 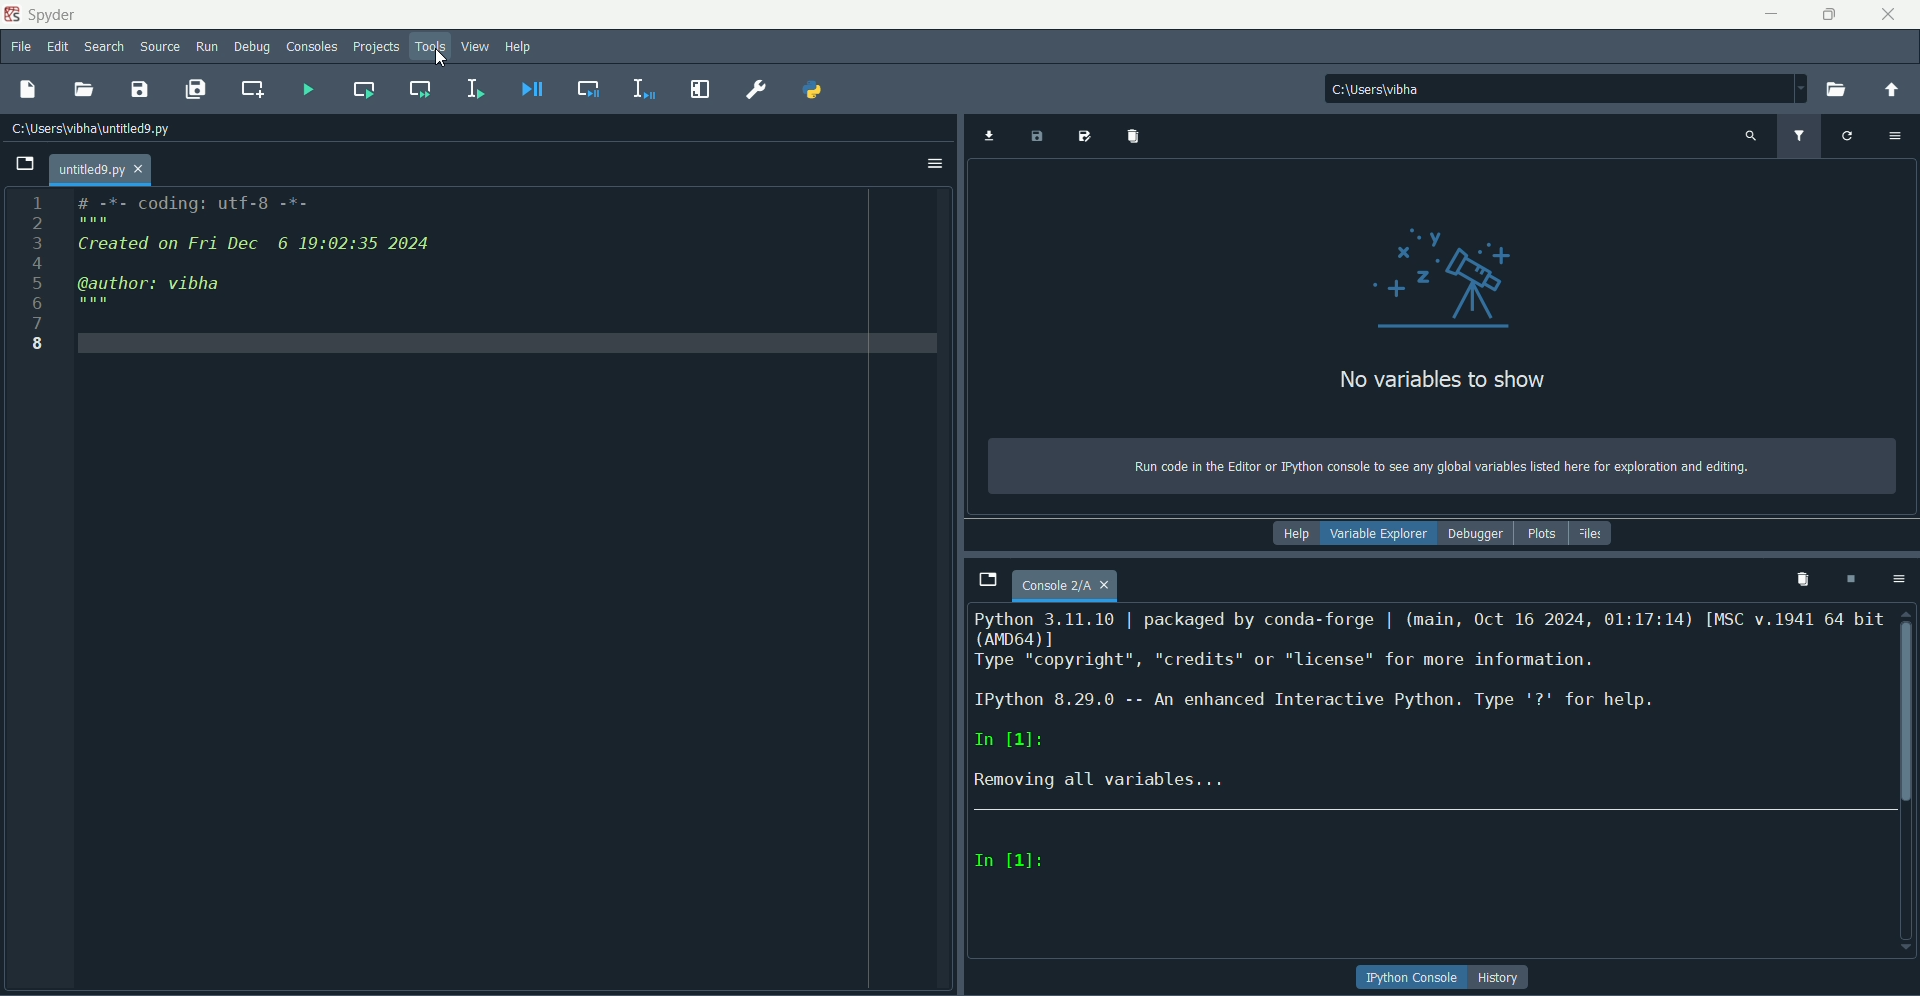 What do you see at coordinates (1412, 88) in the screenshot?
I see `file path` at bounding box center [1412, 88].